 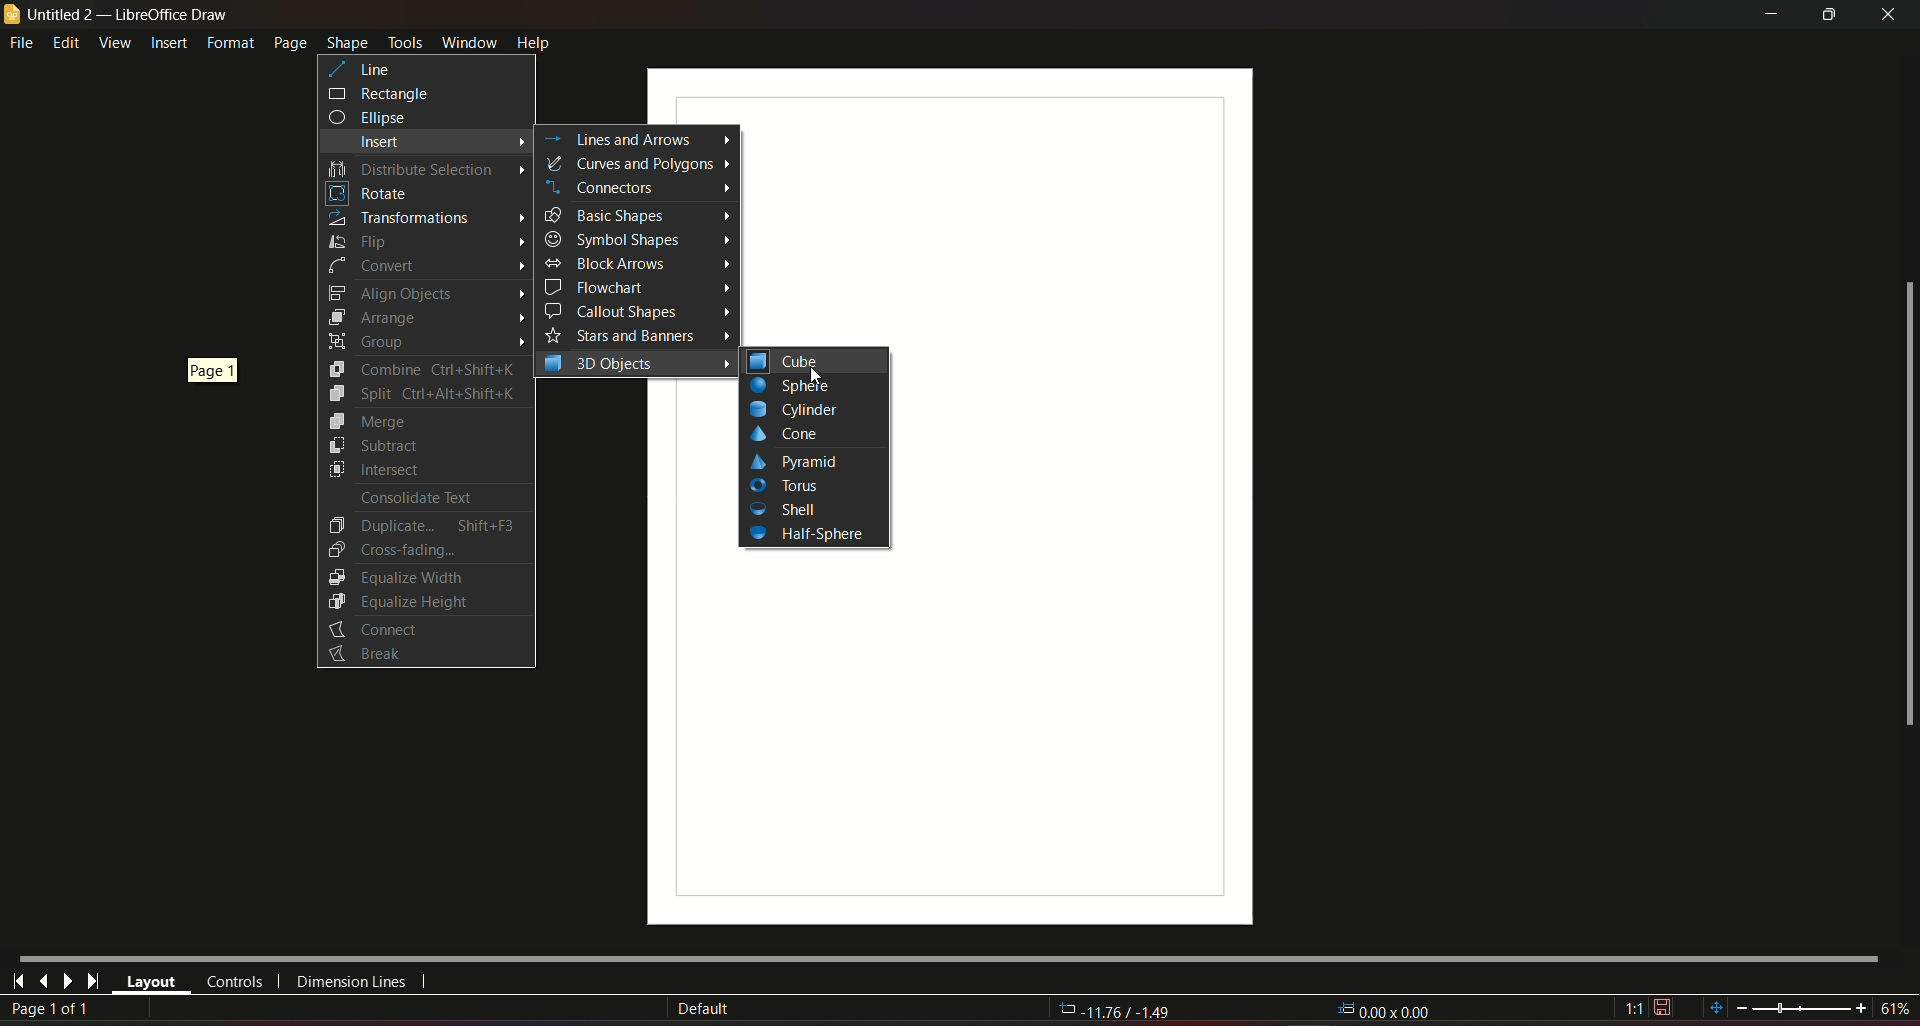 What do you see at coordinates (787, 434) in the screenshot?
I see `Cone` at bounding box center [787, 434].